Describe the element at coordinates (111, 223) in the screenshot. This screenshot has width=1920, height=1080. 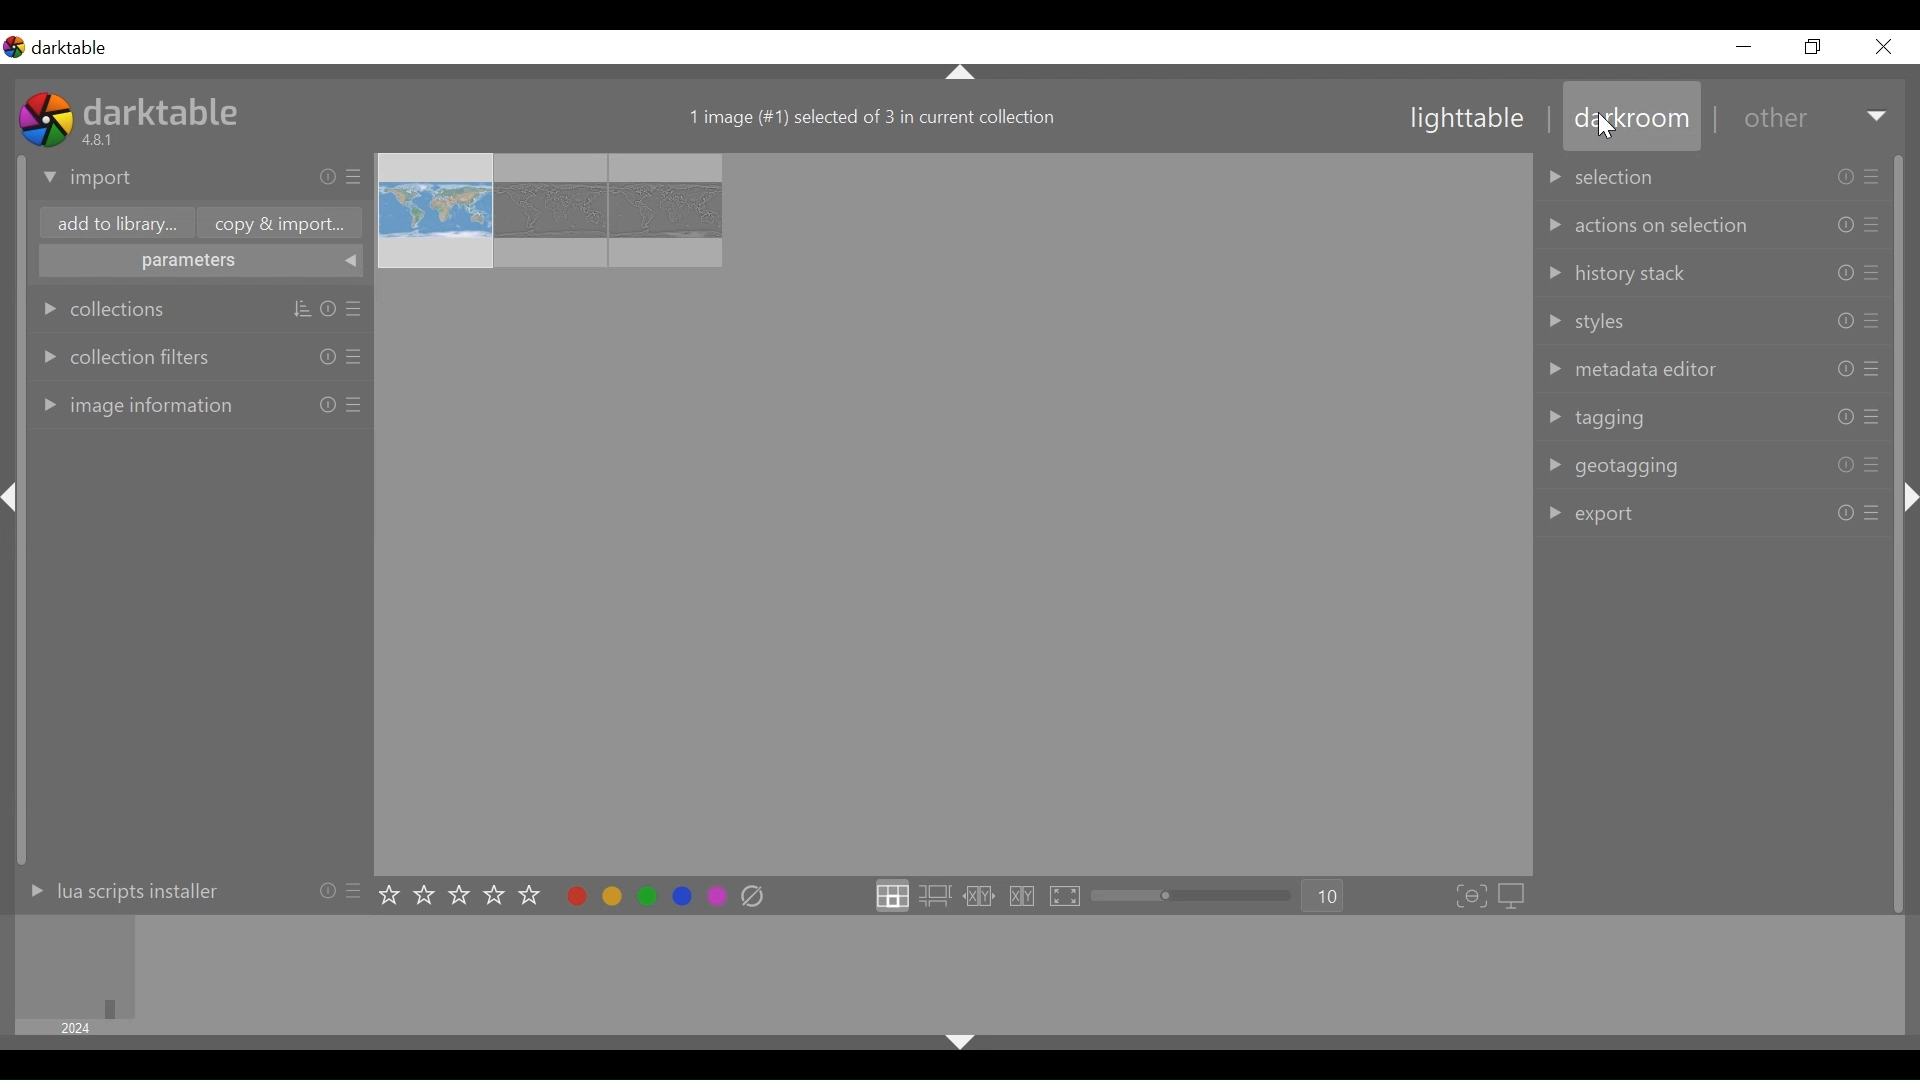
I see `Add to library` at that location.